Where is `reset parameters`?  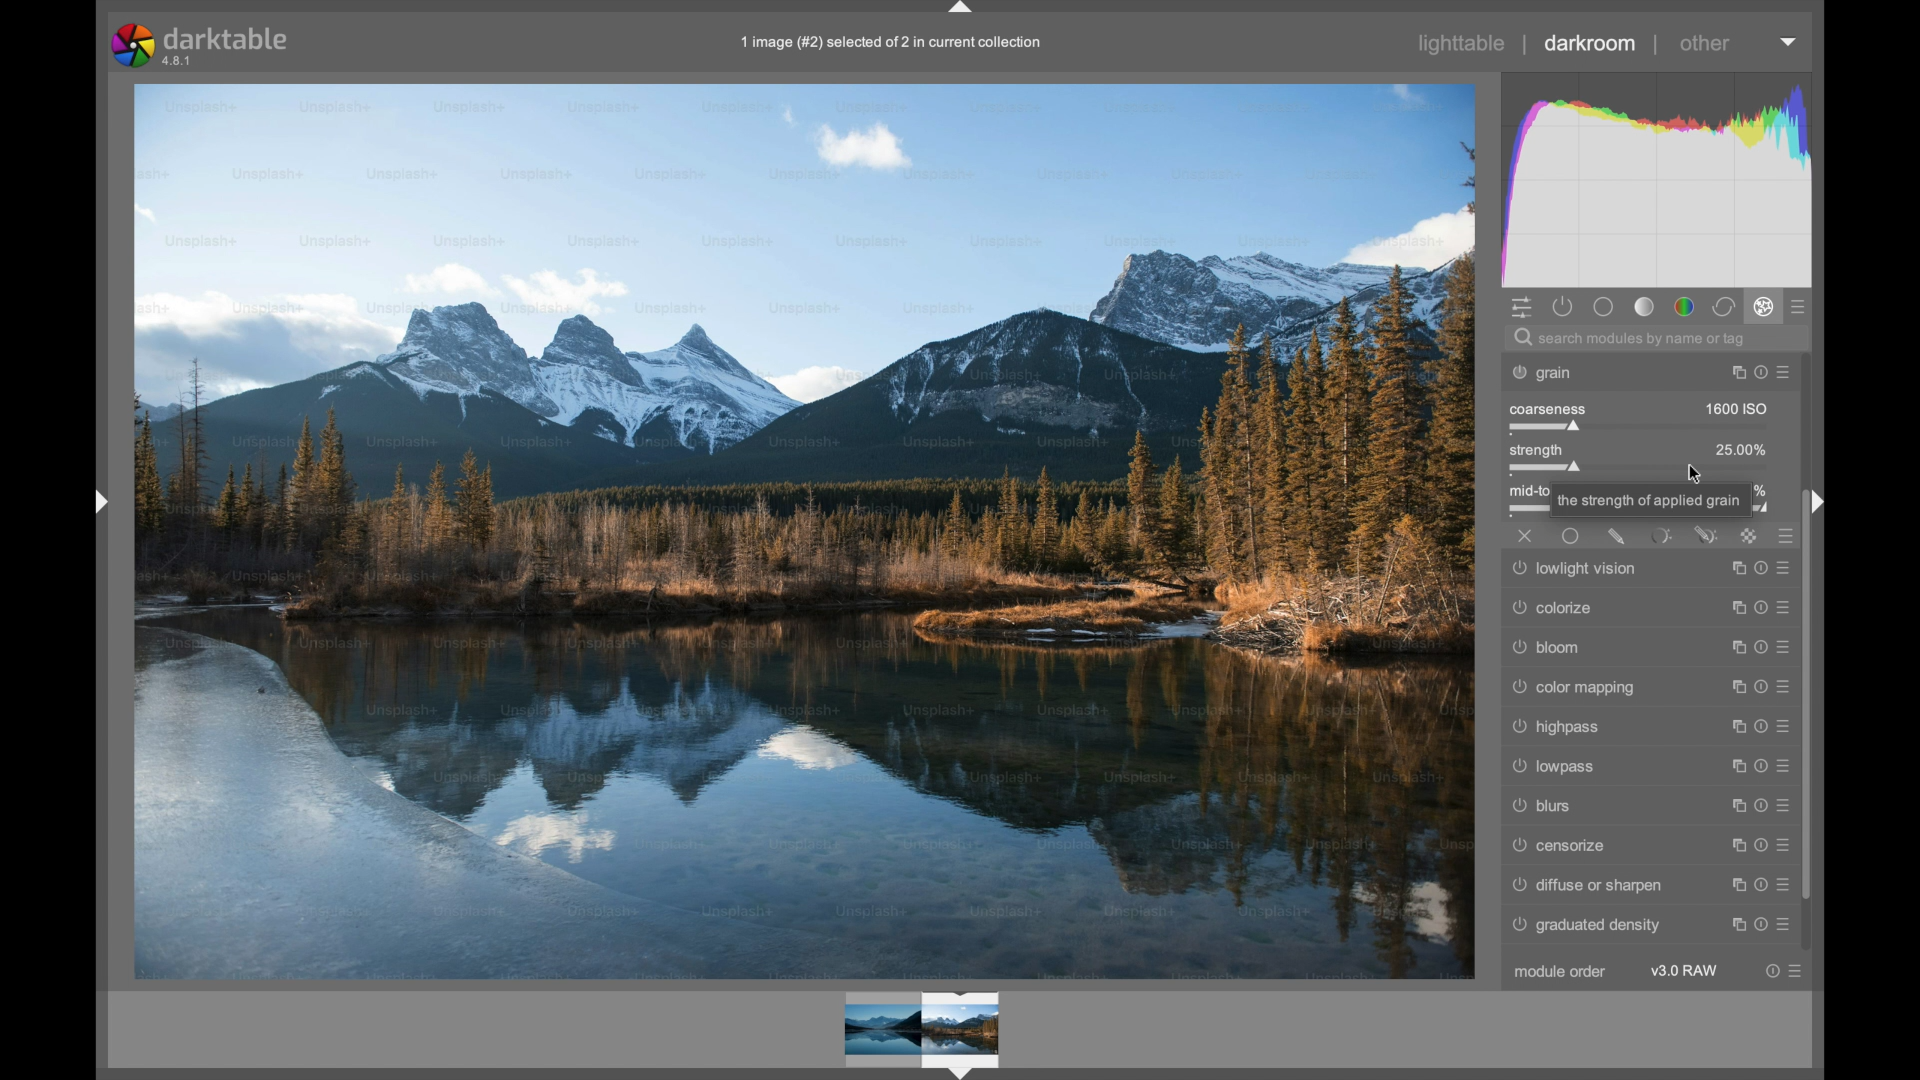 reset parameters is located at coordinates (1757, 688).